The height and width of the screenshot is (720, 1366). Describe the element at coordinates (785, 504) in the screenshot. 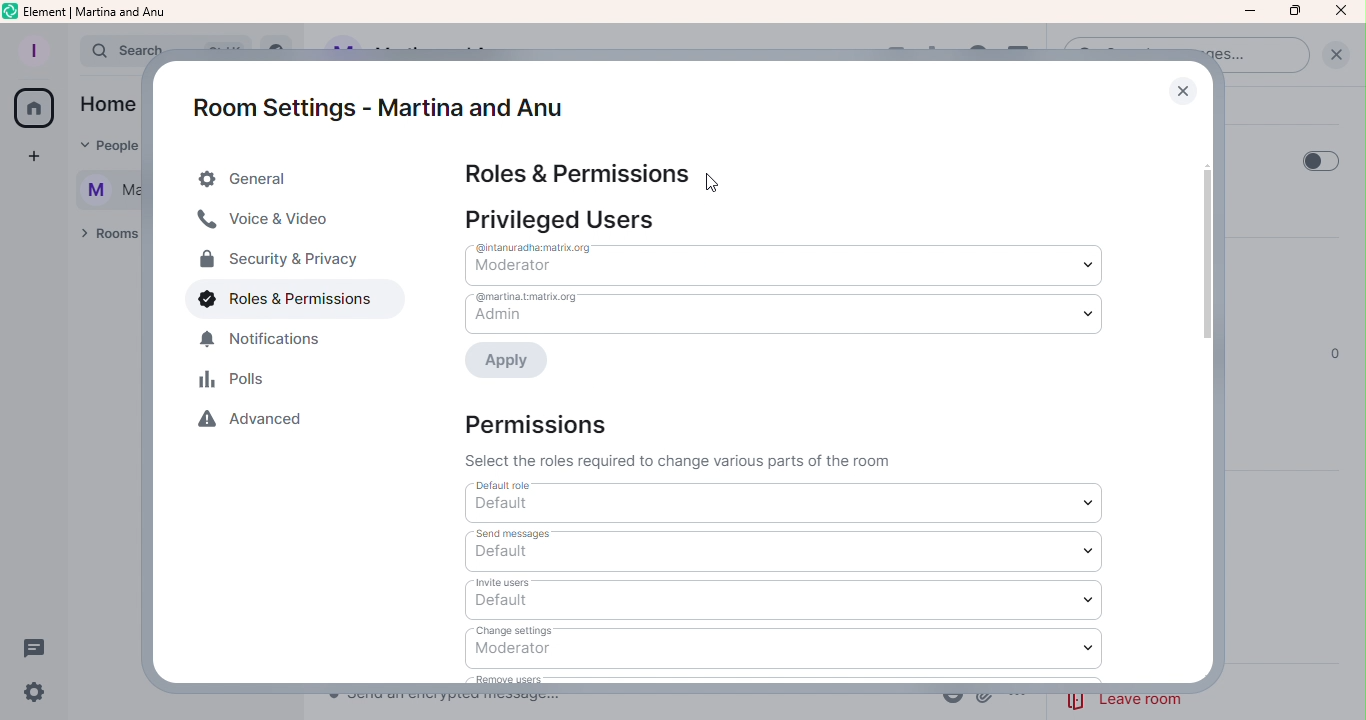

I see `Default role` at that location.